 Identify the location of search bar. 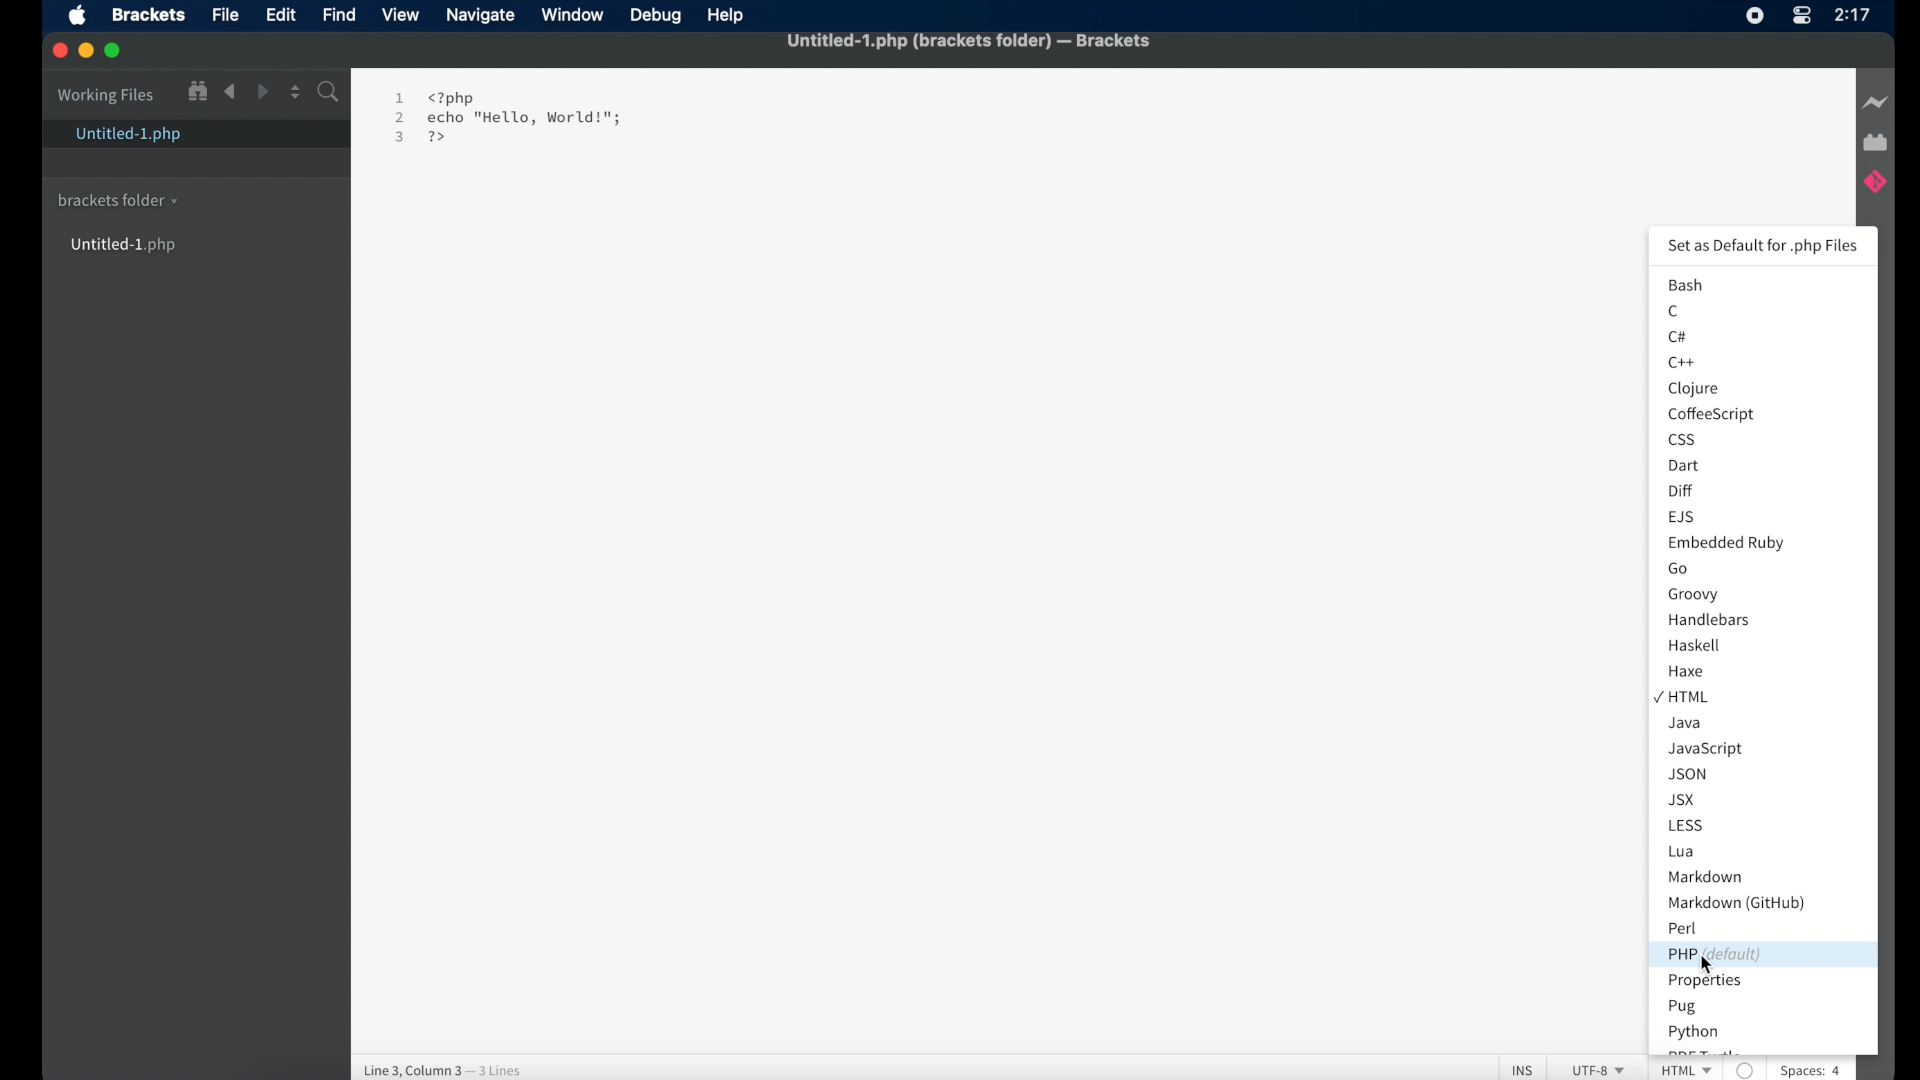
(329, 93).